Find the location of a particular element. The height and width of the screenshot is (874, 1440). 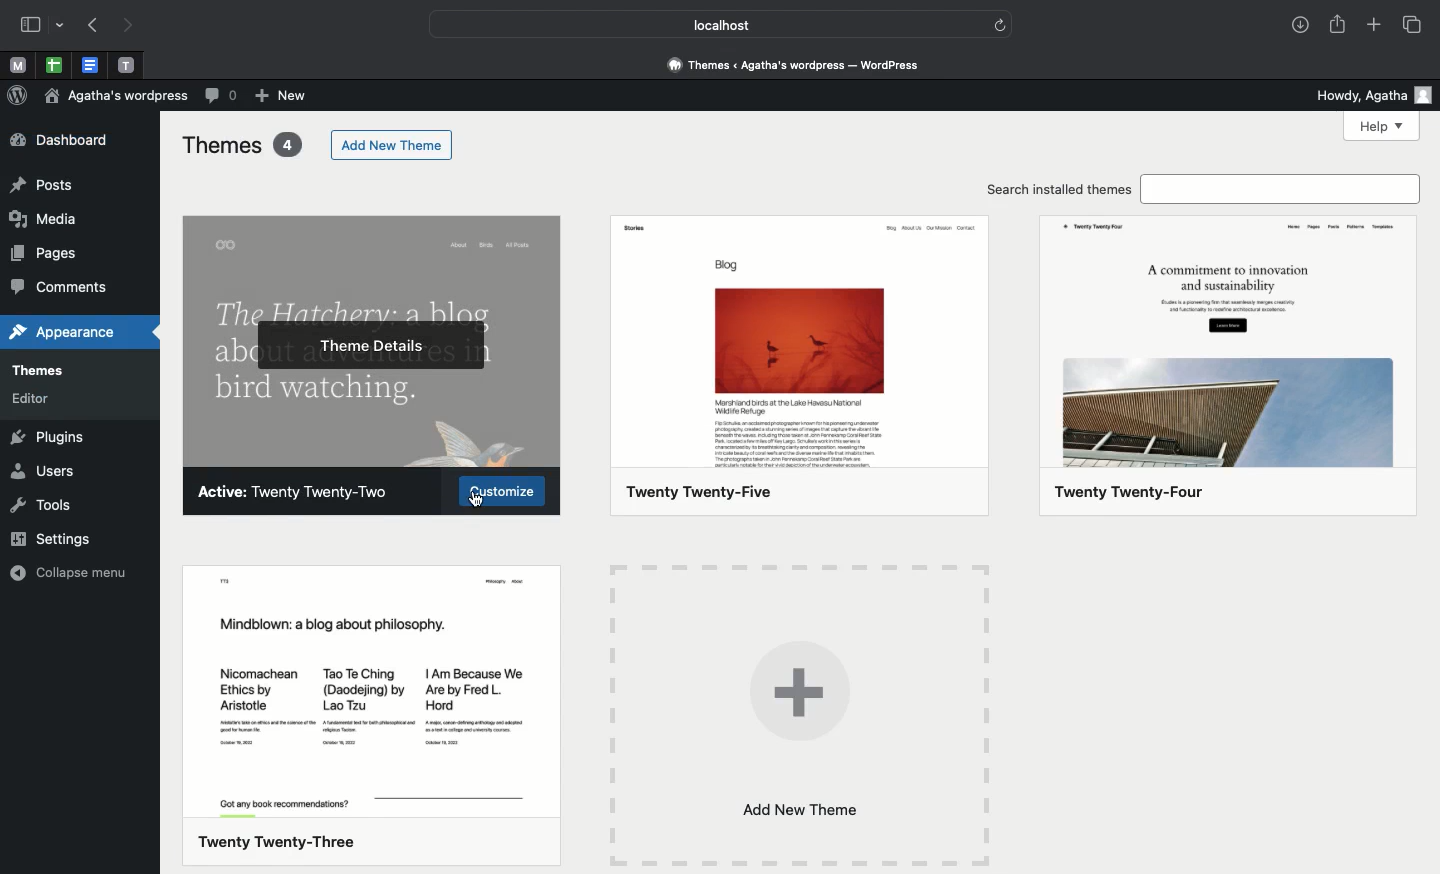

Pinned tab is located at coordinates (54, 66).